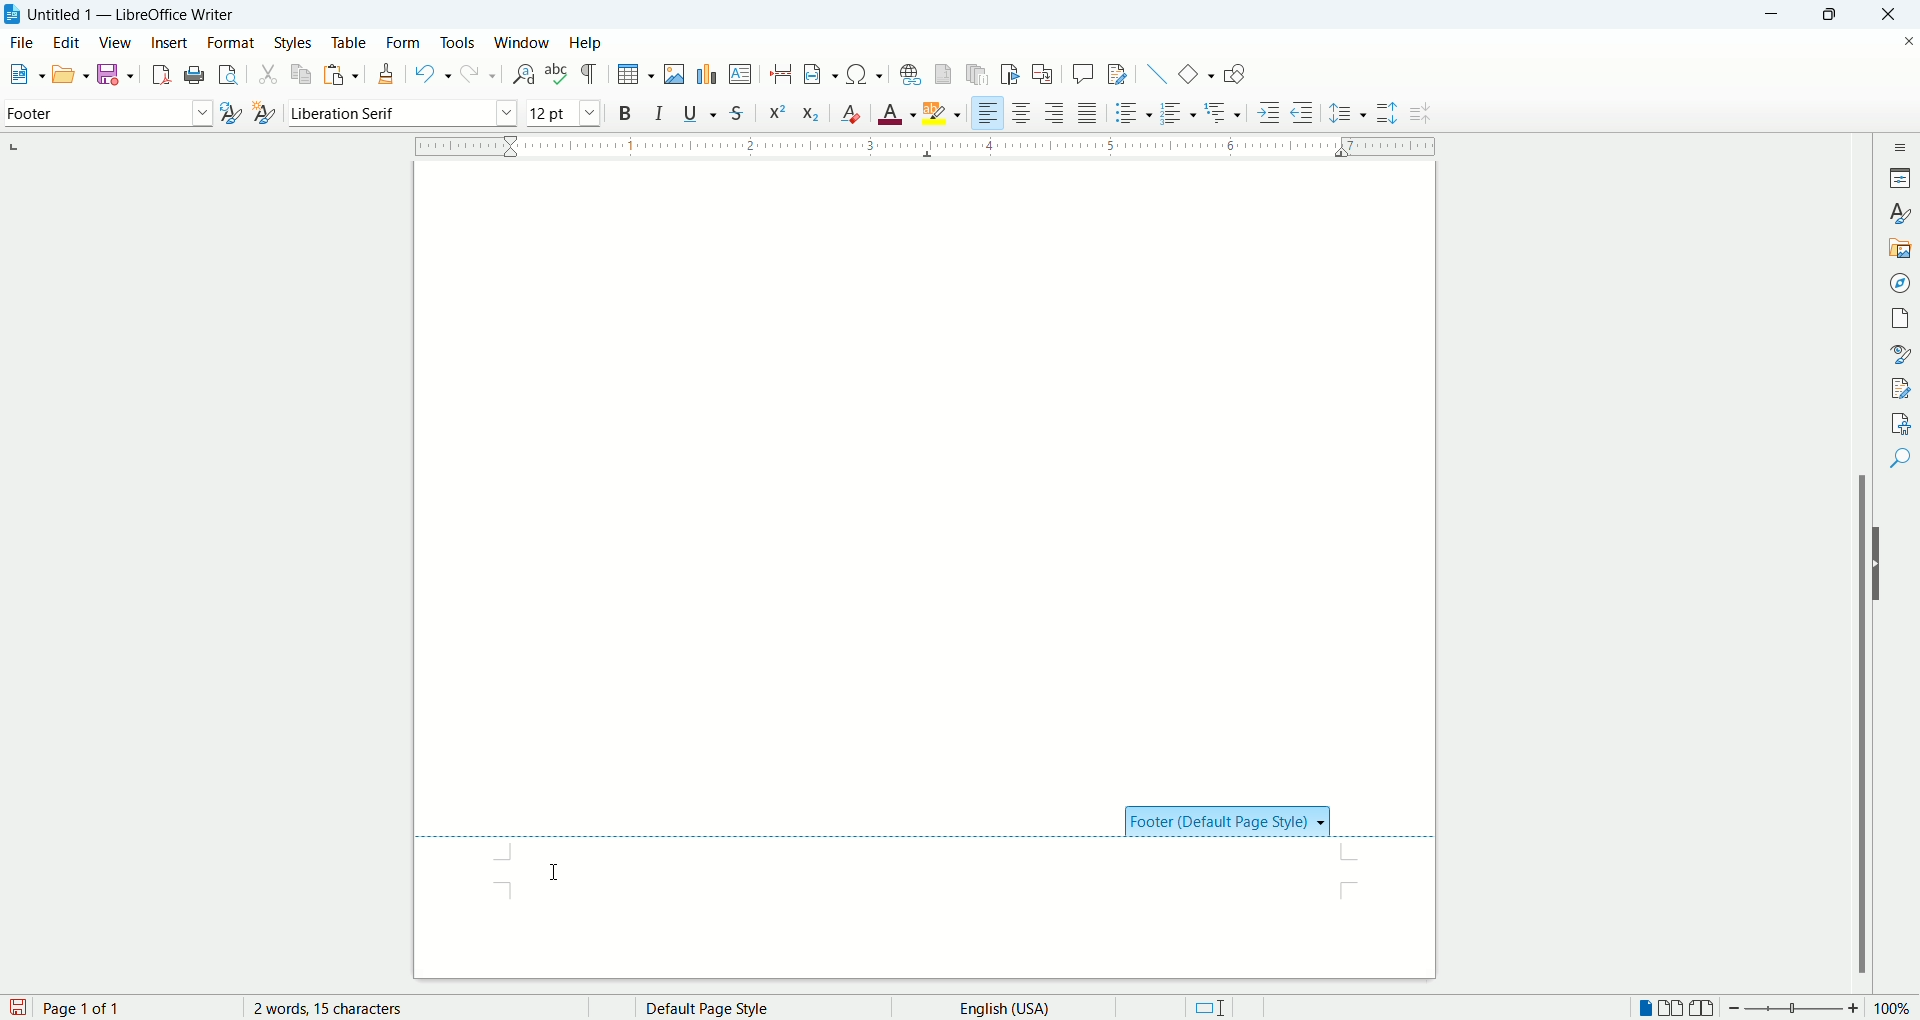 The image size is (1920, 1020). I want to click on styles, so click(1902, 213).